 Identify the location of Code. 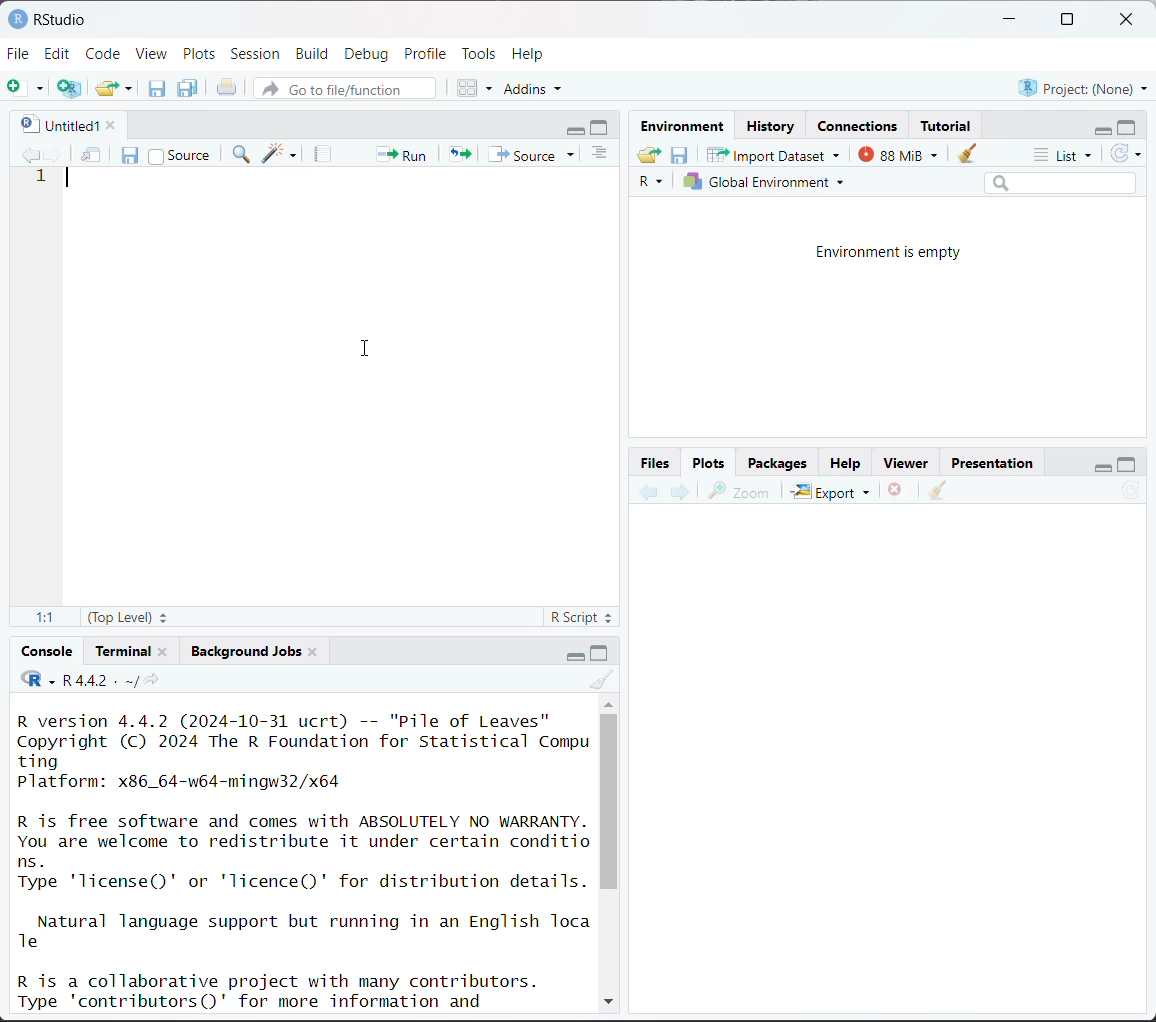
(105, 52).